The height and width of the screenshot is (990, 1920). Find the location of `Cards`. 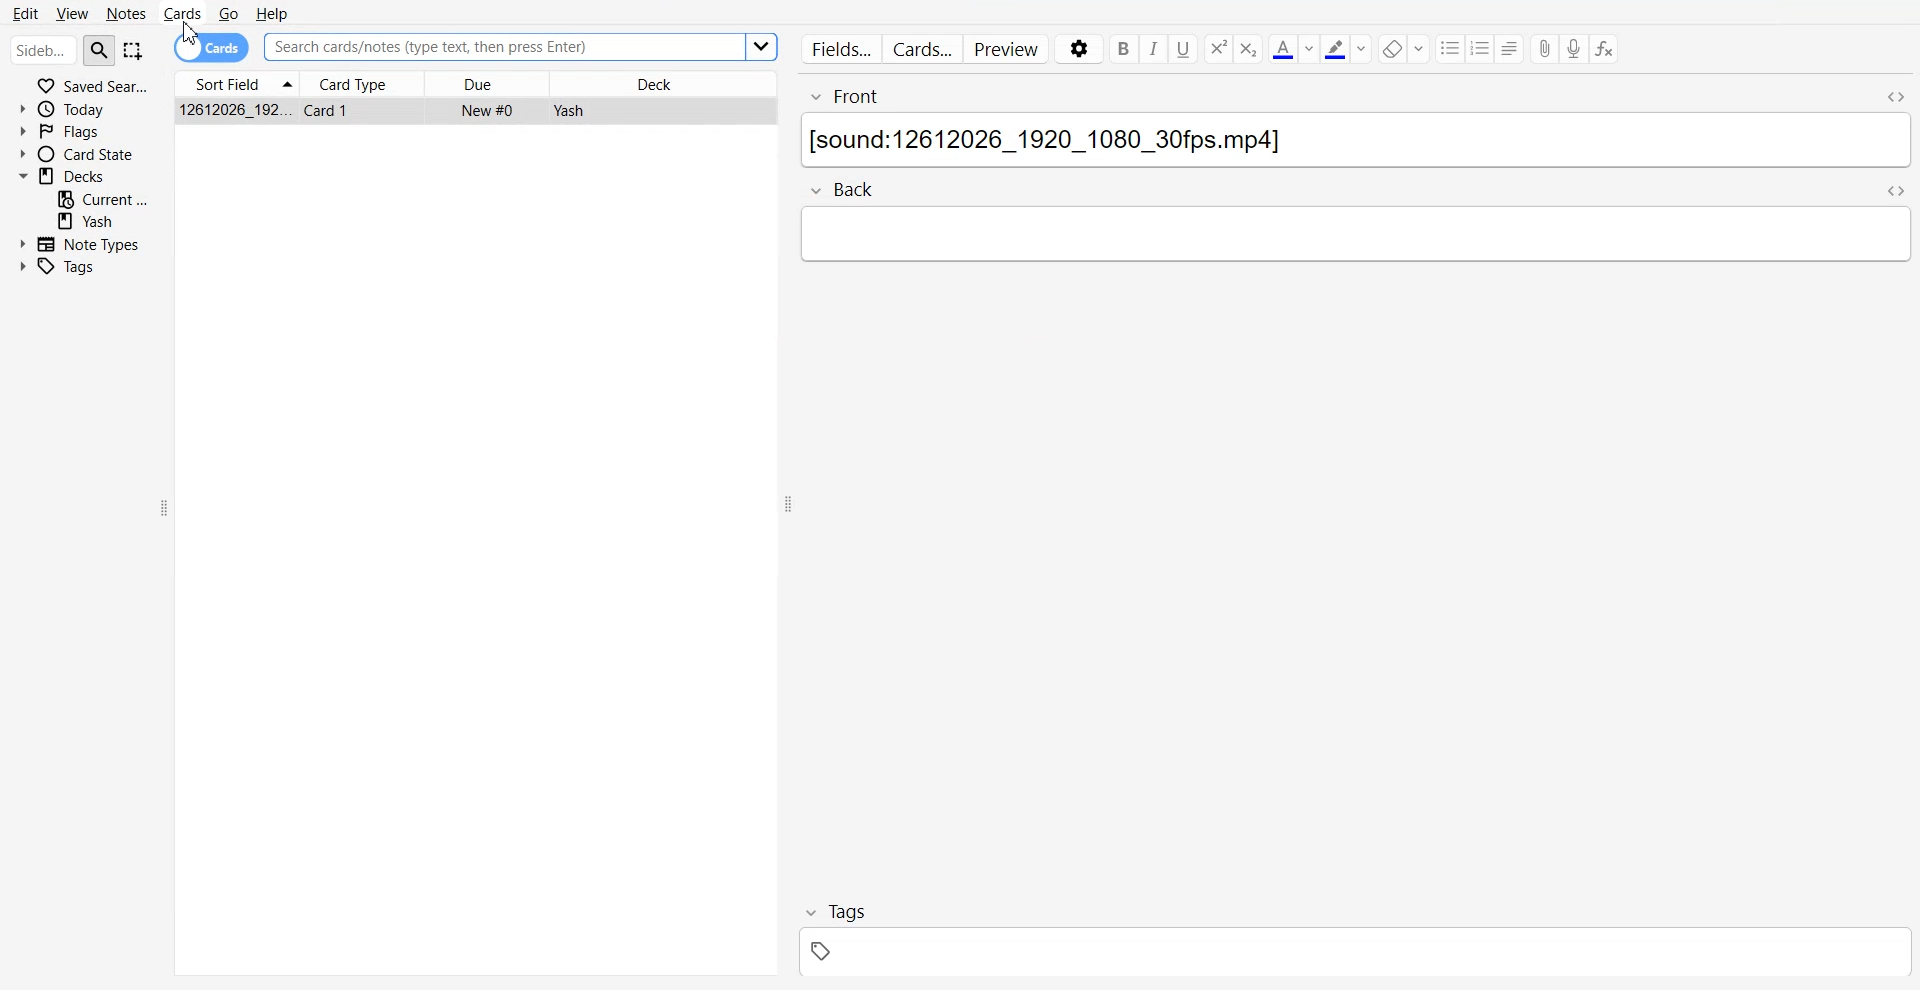

Cards is located at coordinates (212, 47).